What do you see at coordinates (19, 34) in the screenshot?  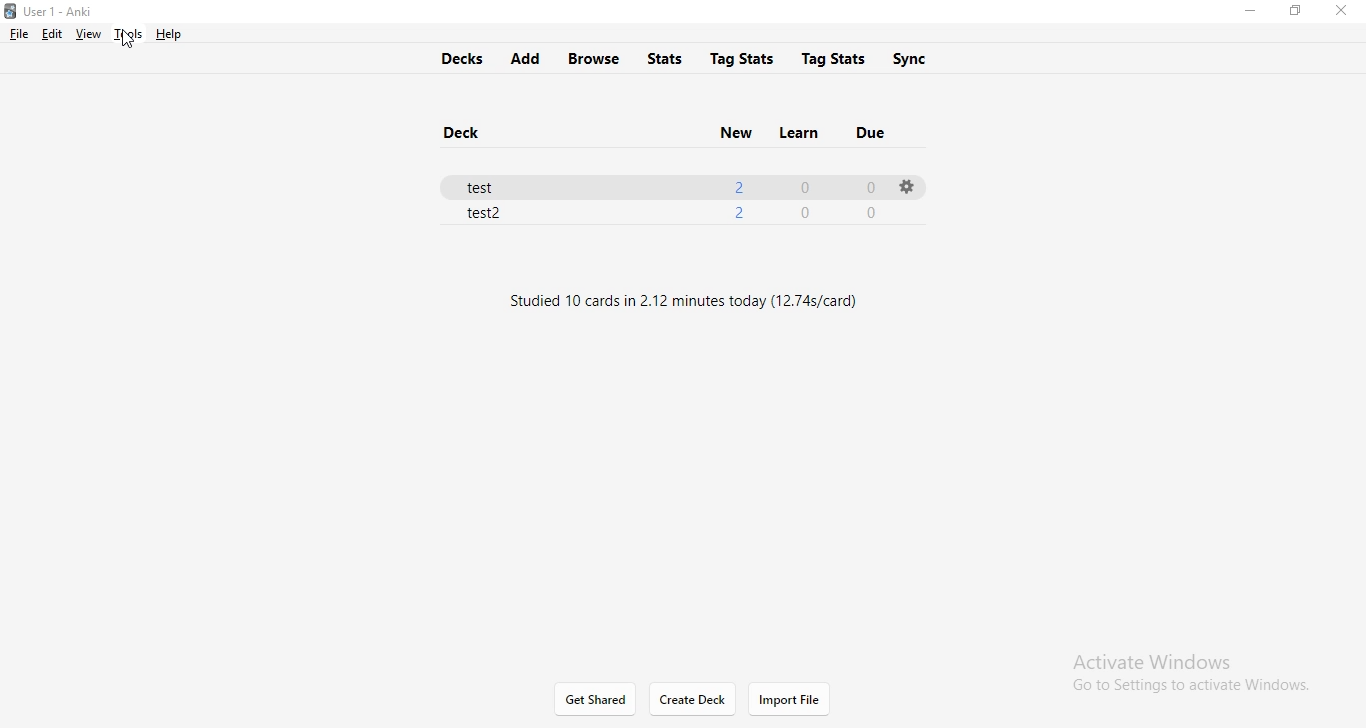 I see `file` at bounding box center [19, 34].